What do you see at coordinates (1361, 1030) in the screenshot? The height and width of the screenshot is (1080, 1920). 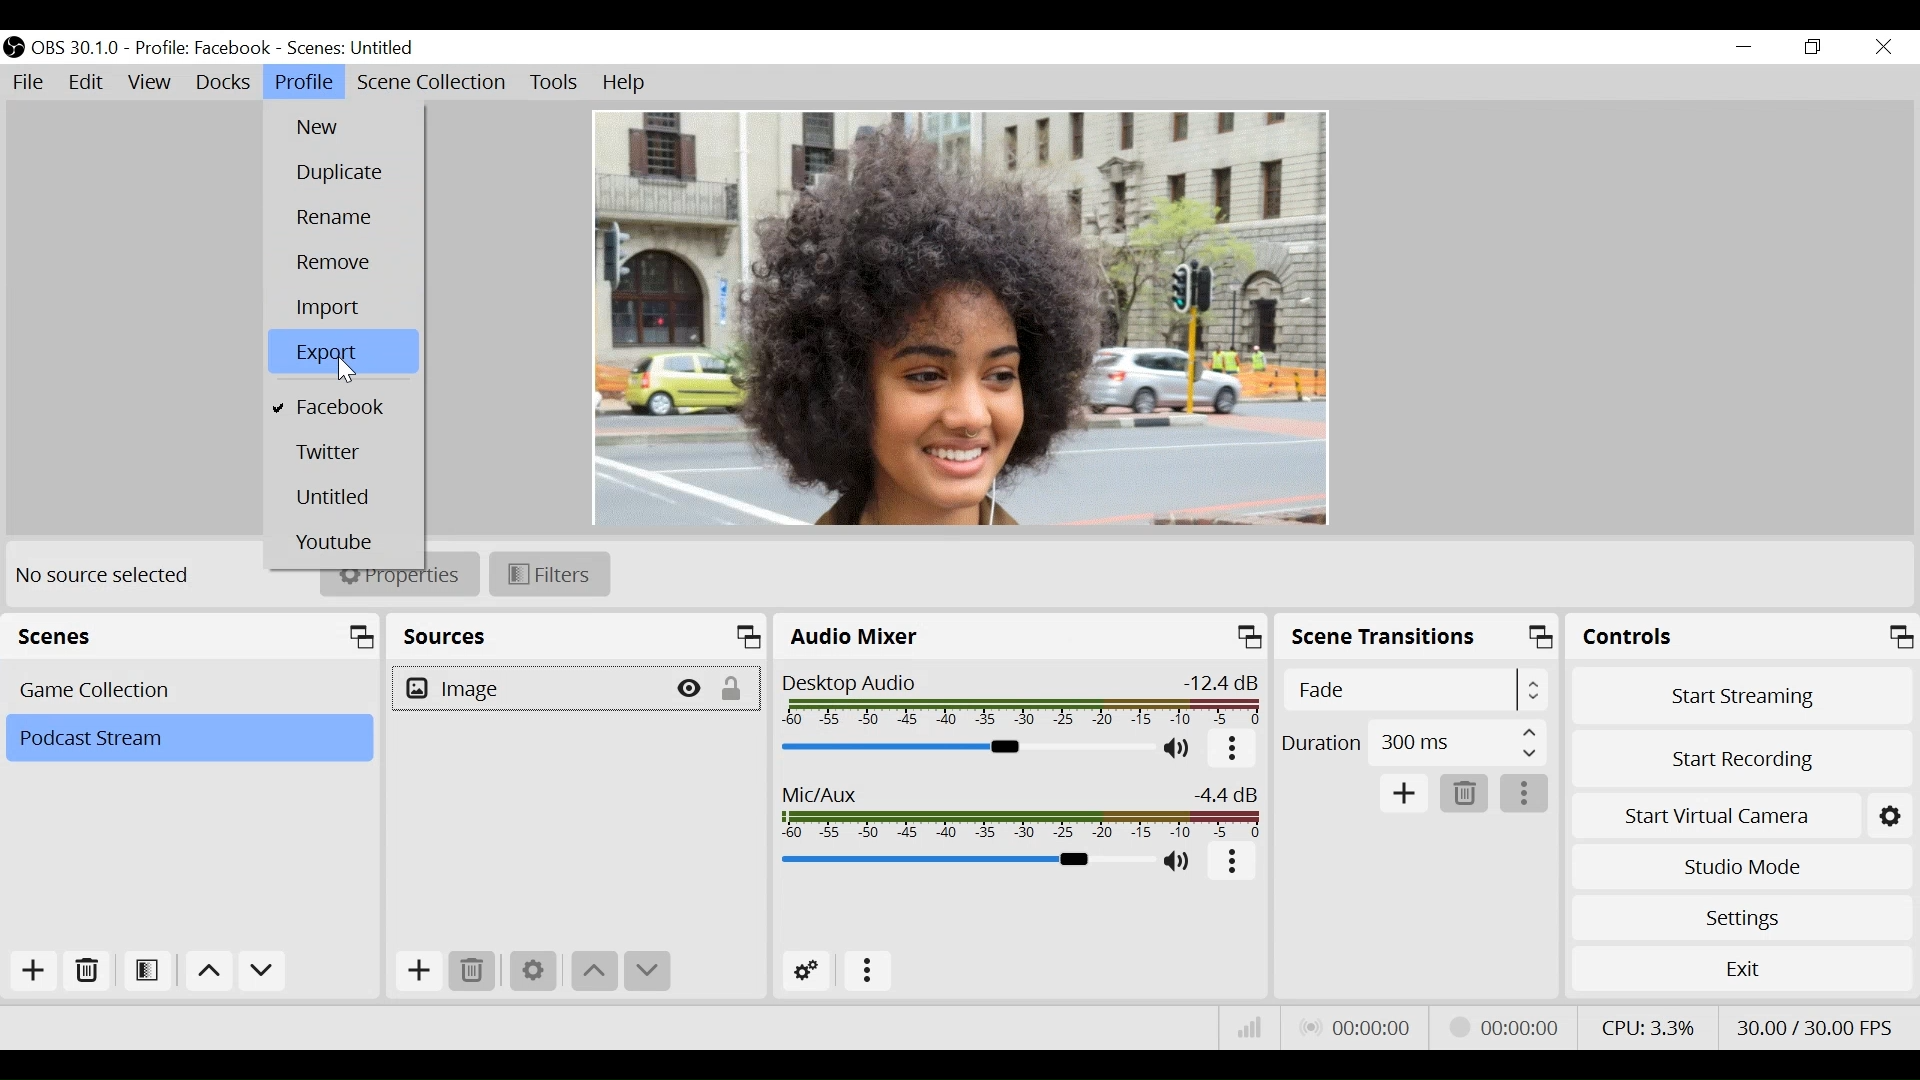 I see `Live Status` at bounding box center [1361, 1030].